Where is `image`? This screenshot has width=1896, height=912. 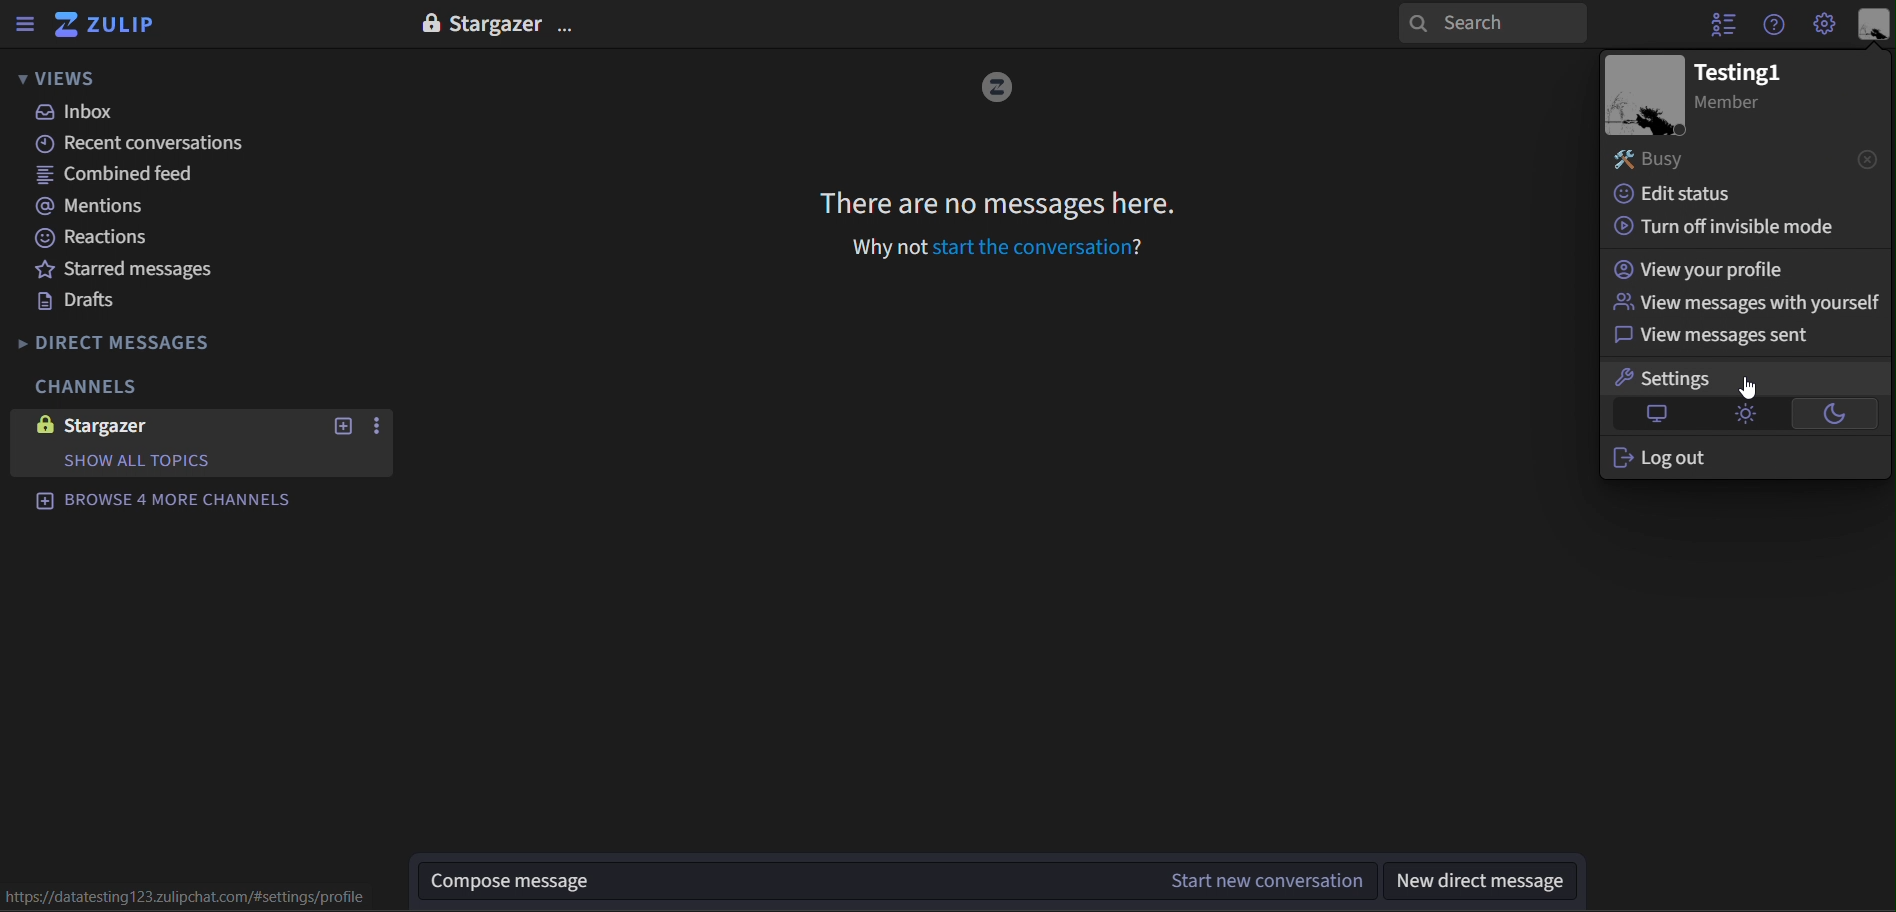 image is located at coordinates (1648, 94).